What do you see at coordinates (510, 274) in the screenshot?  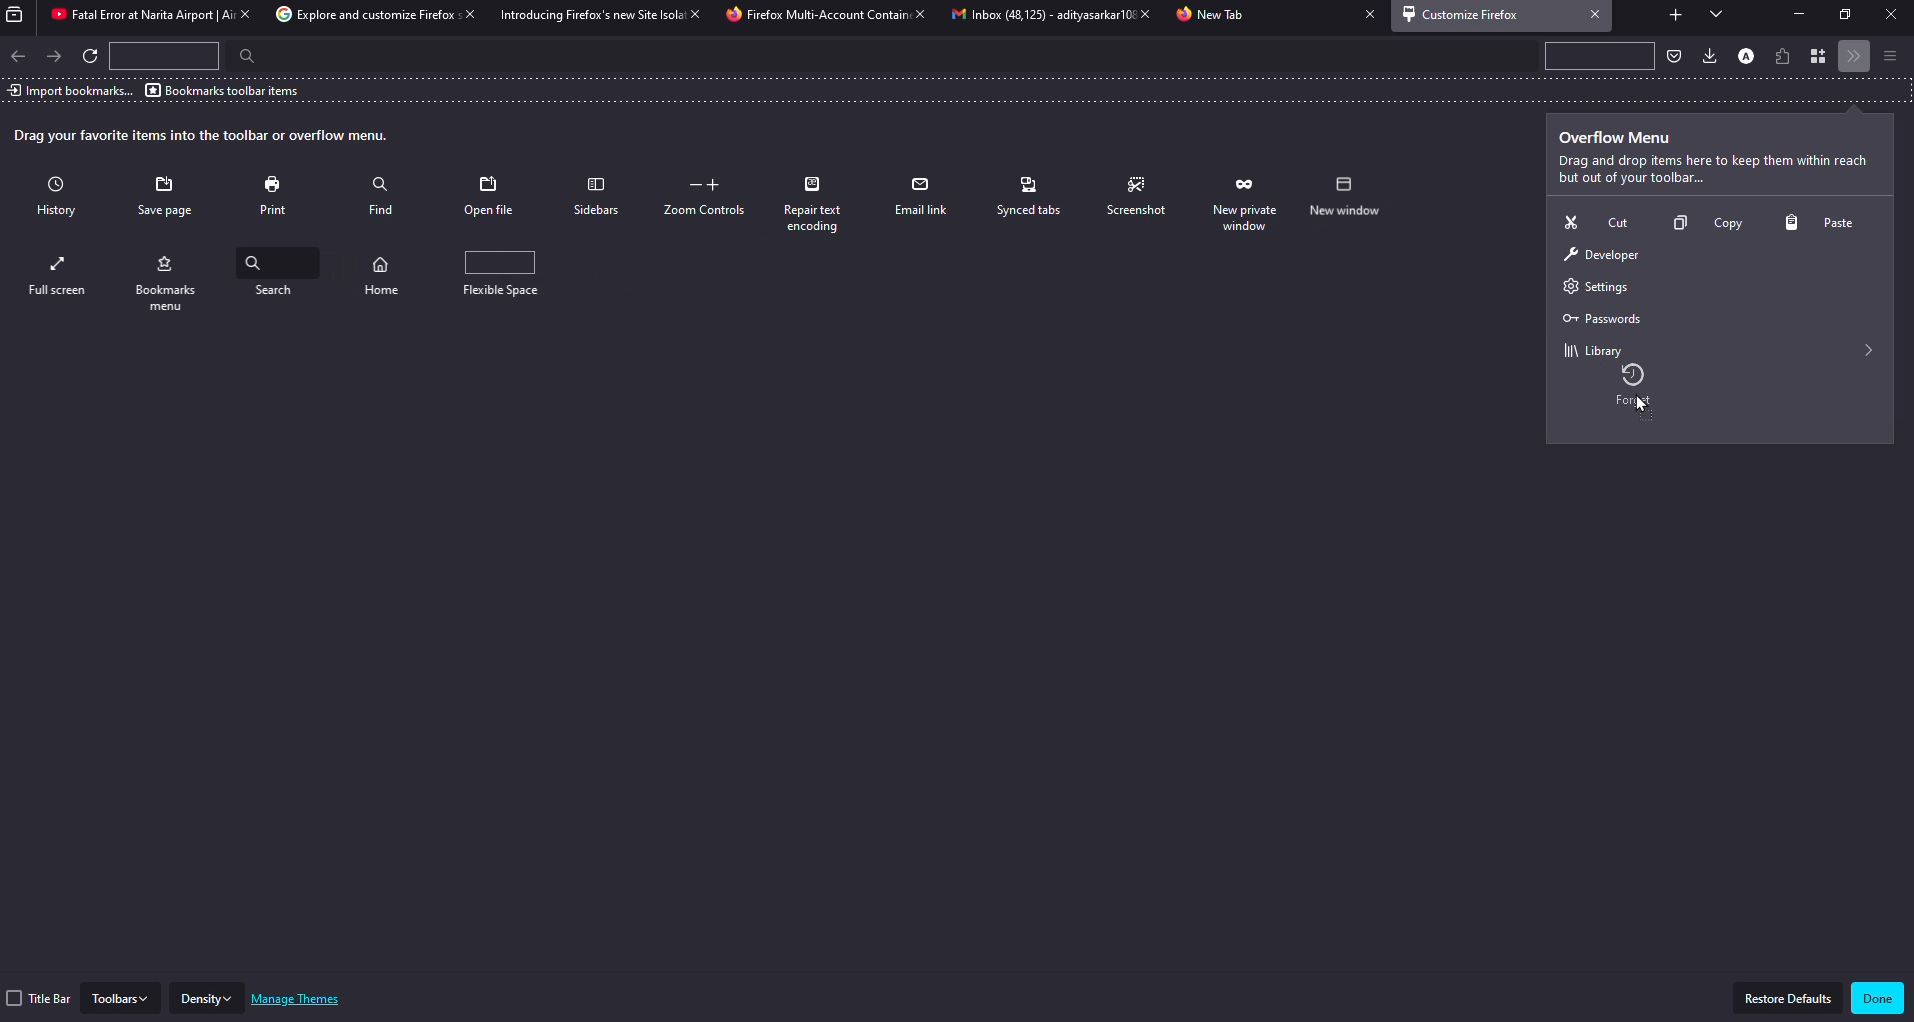 I see `flexible` at bounding box center [510, 274].